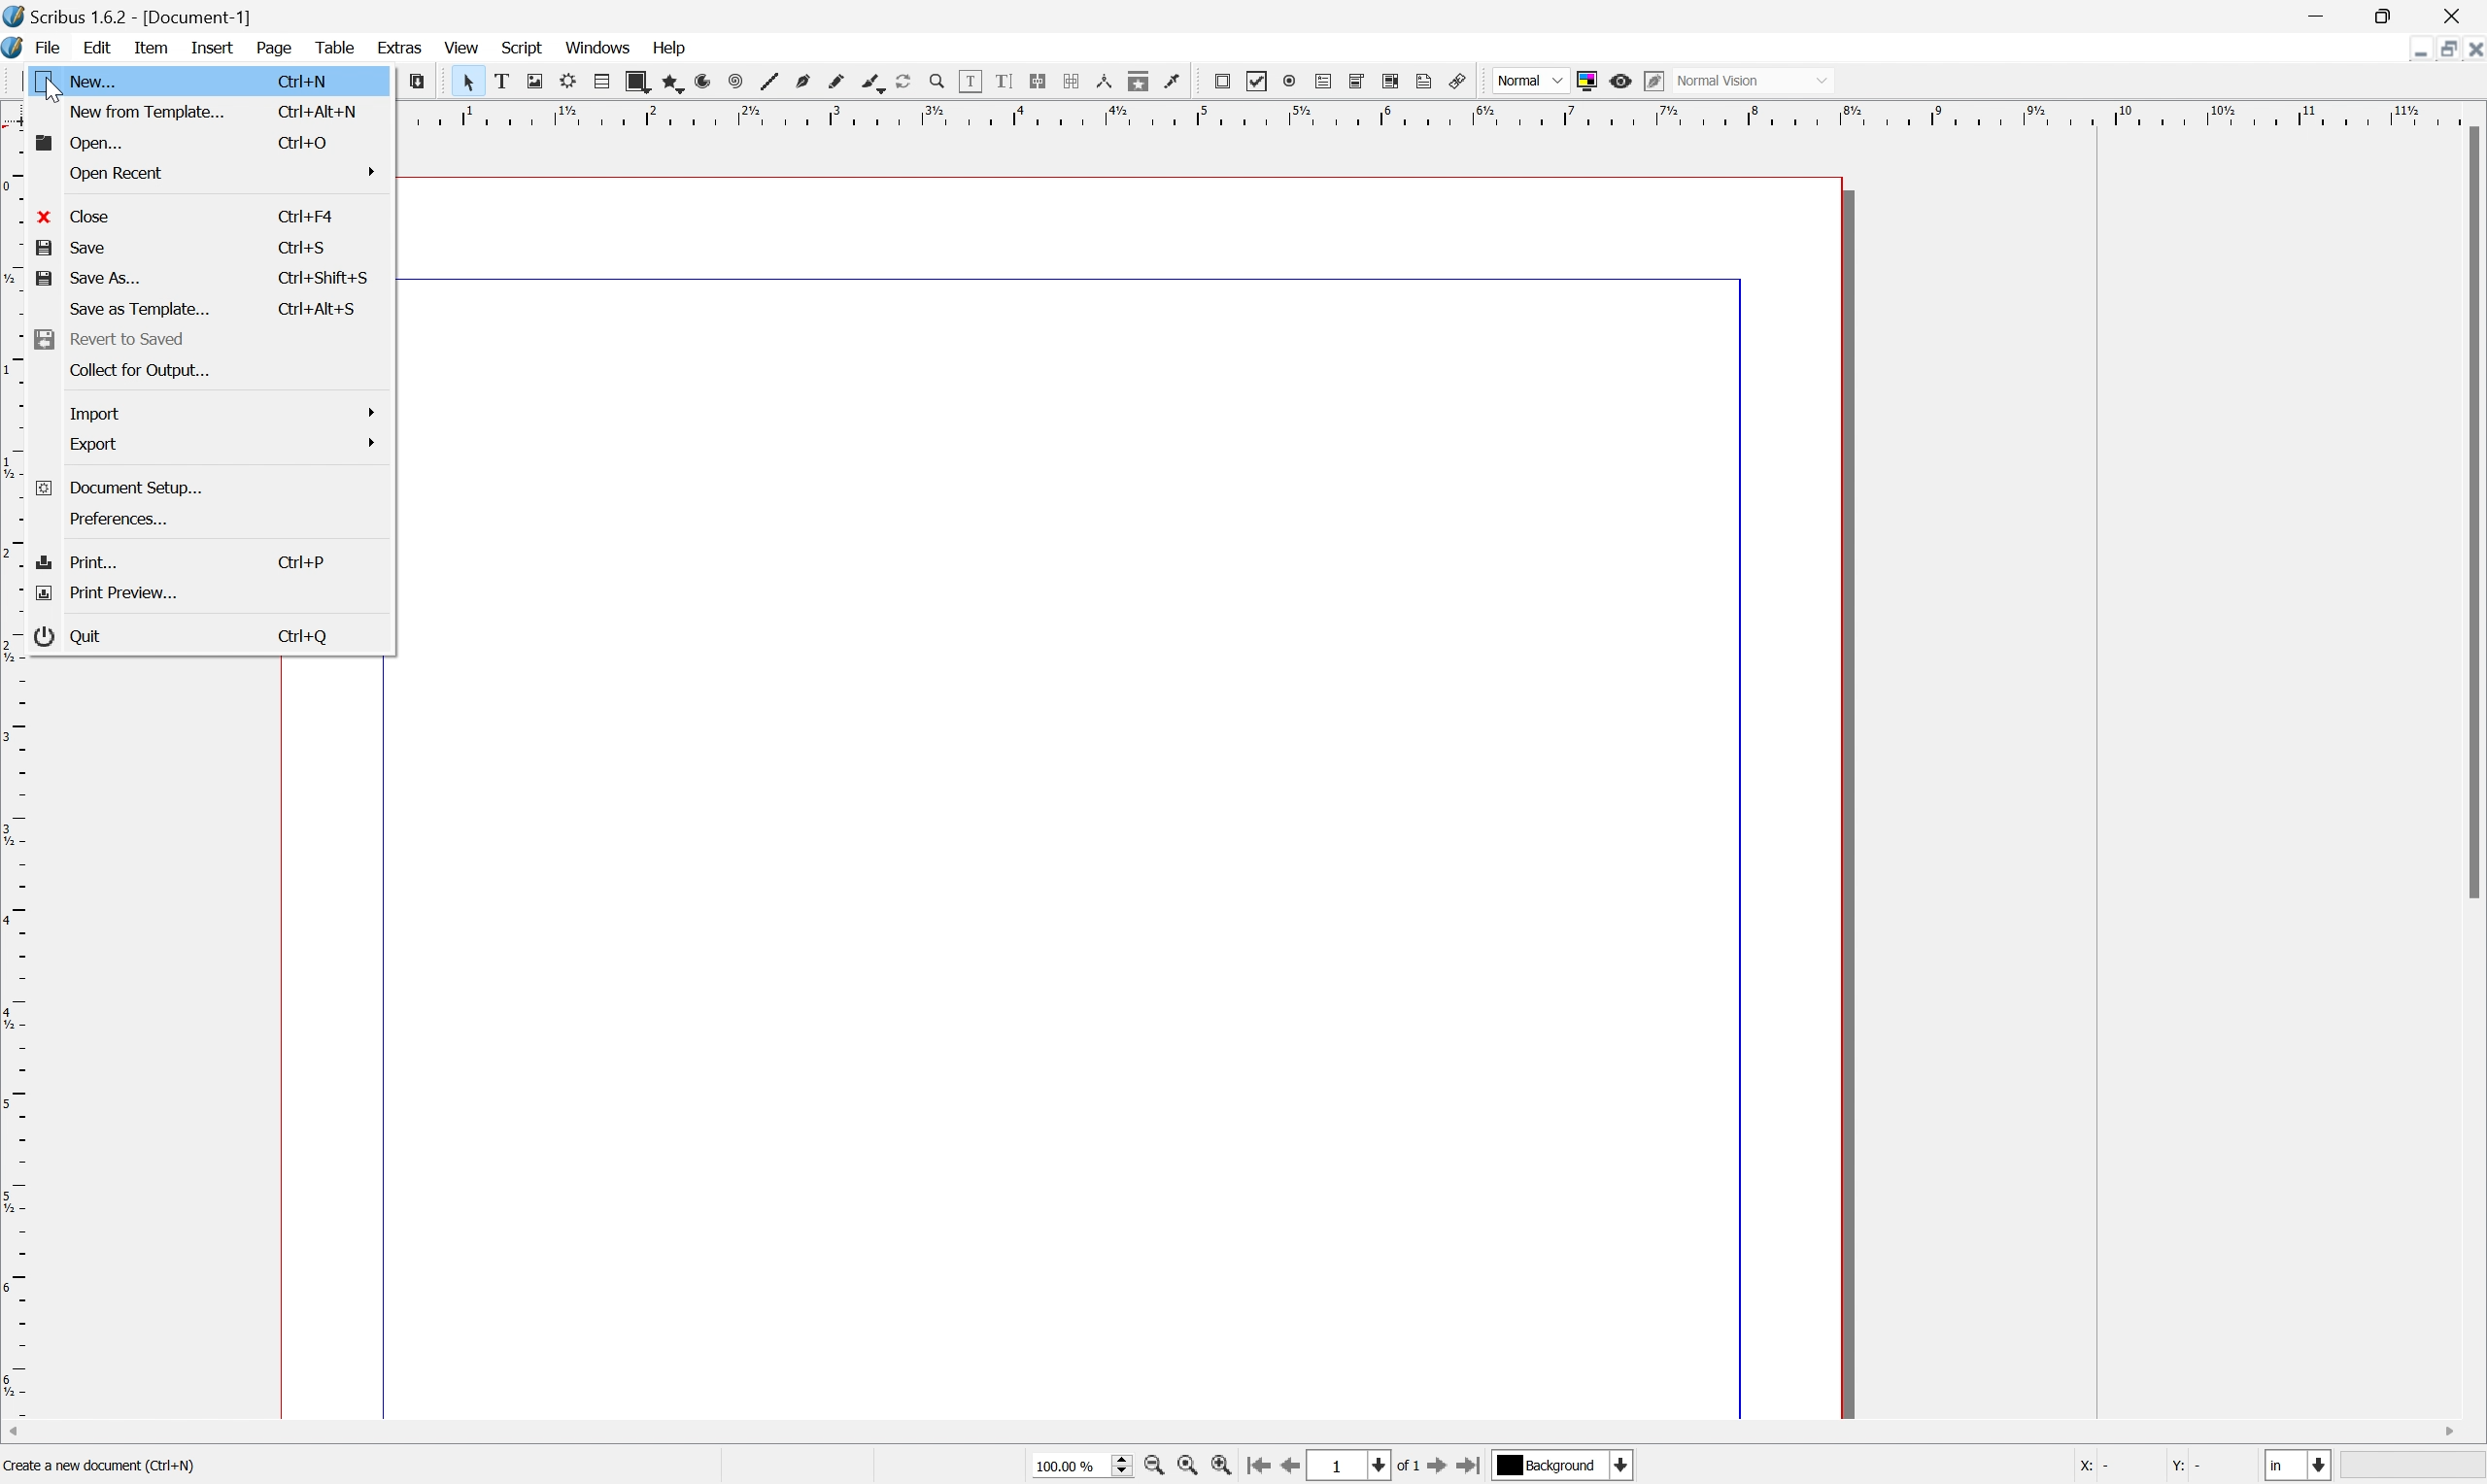 This screenshot has width=2487, height=1484. What do you see at coordinates (2403, 48) in the screenshot?
I see `Minimize` at bounding box center [2403, 48].